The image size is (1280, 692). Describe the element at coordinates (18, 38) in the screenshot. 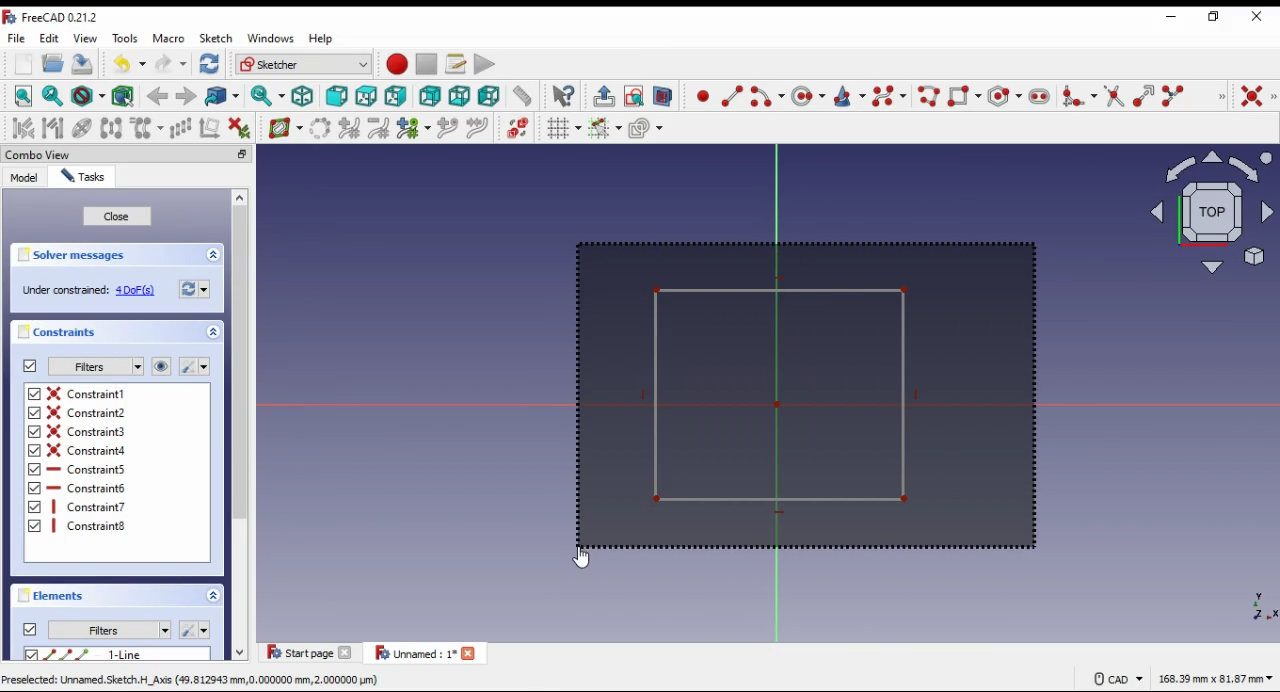

I see `file` at that location.